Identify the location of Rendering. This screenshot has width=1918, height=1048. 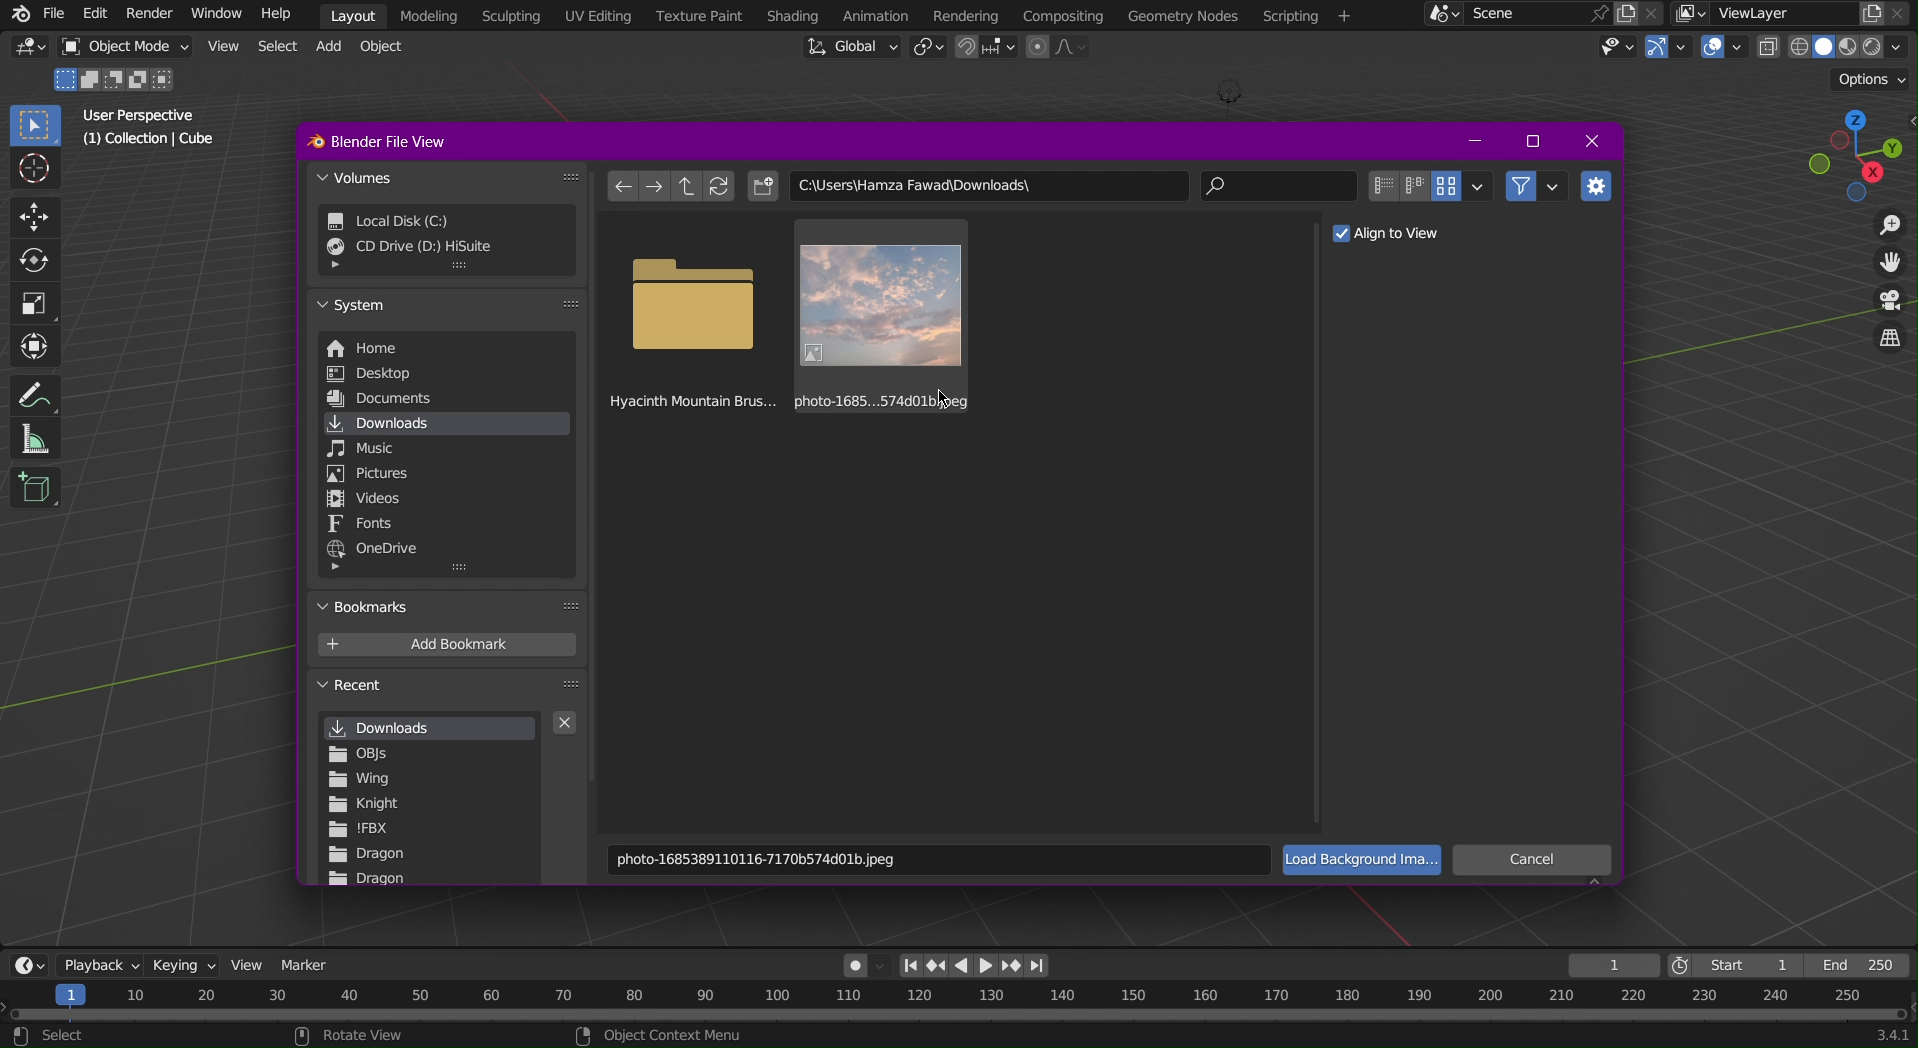
(966, 13).